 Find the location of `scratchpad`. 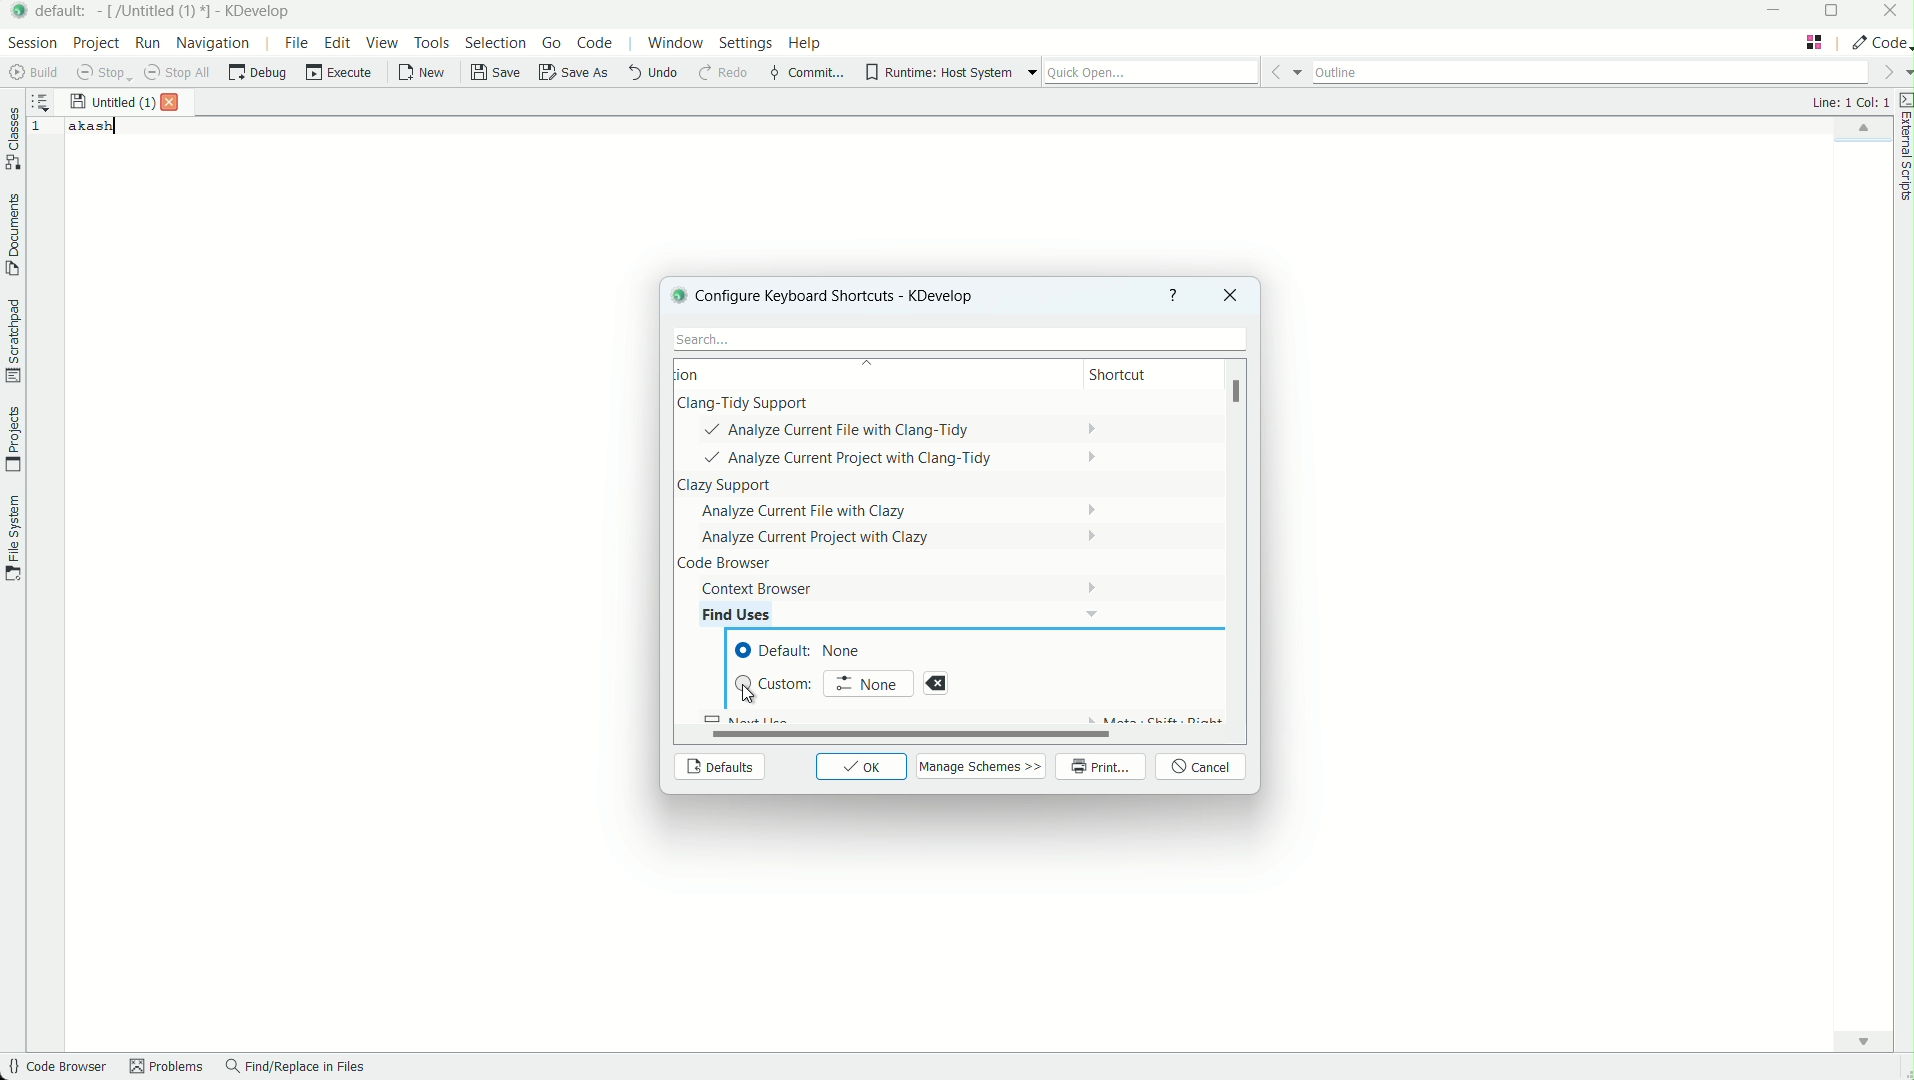

scratchpad is located at coordinates (12, 340).